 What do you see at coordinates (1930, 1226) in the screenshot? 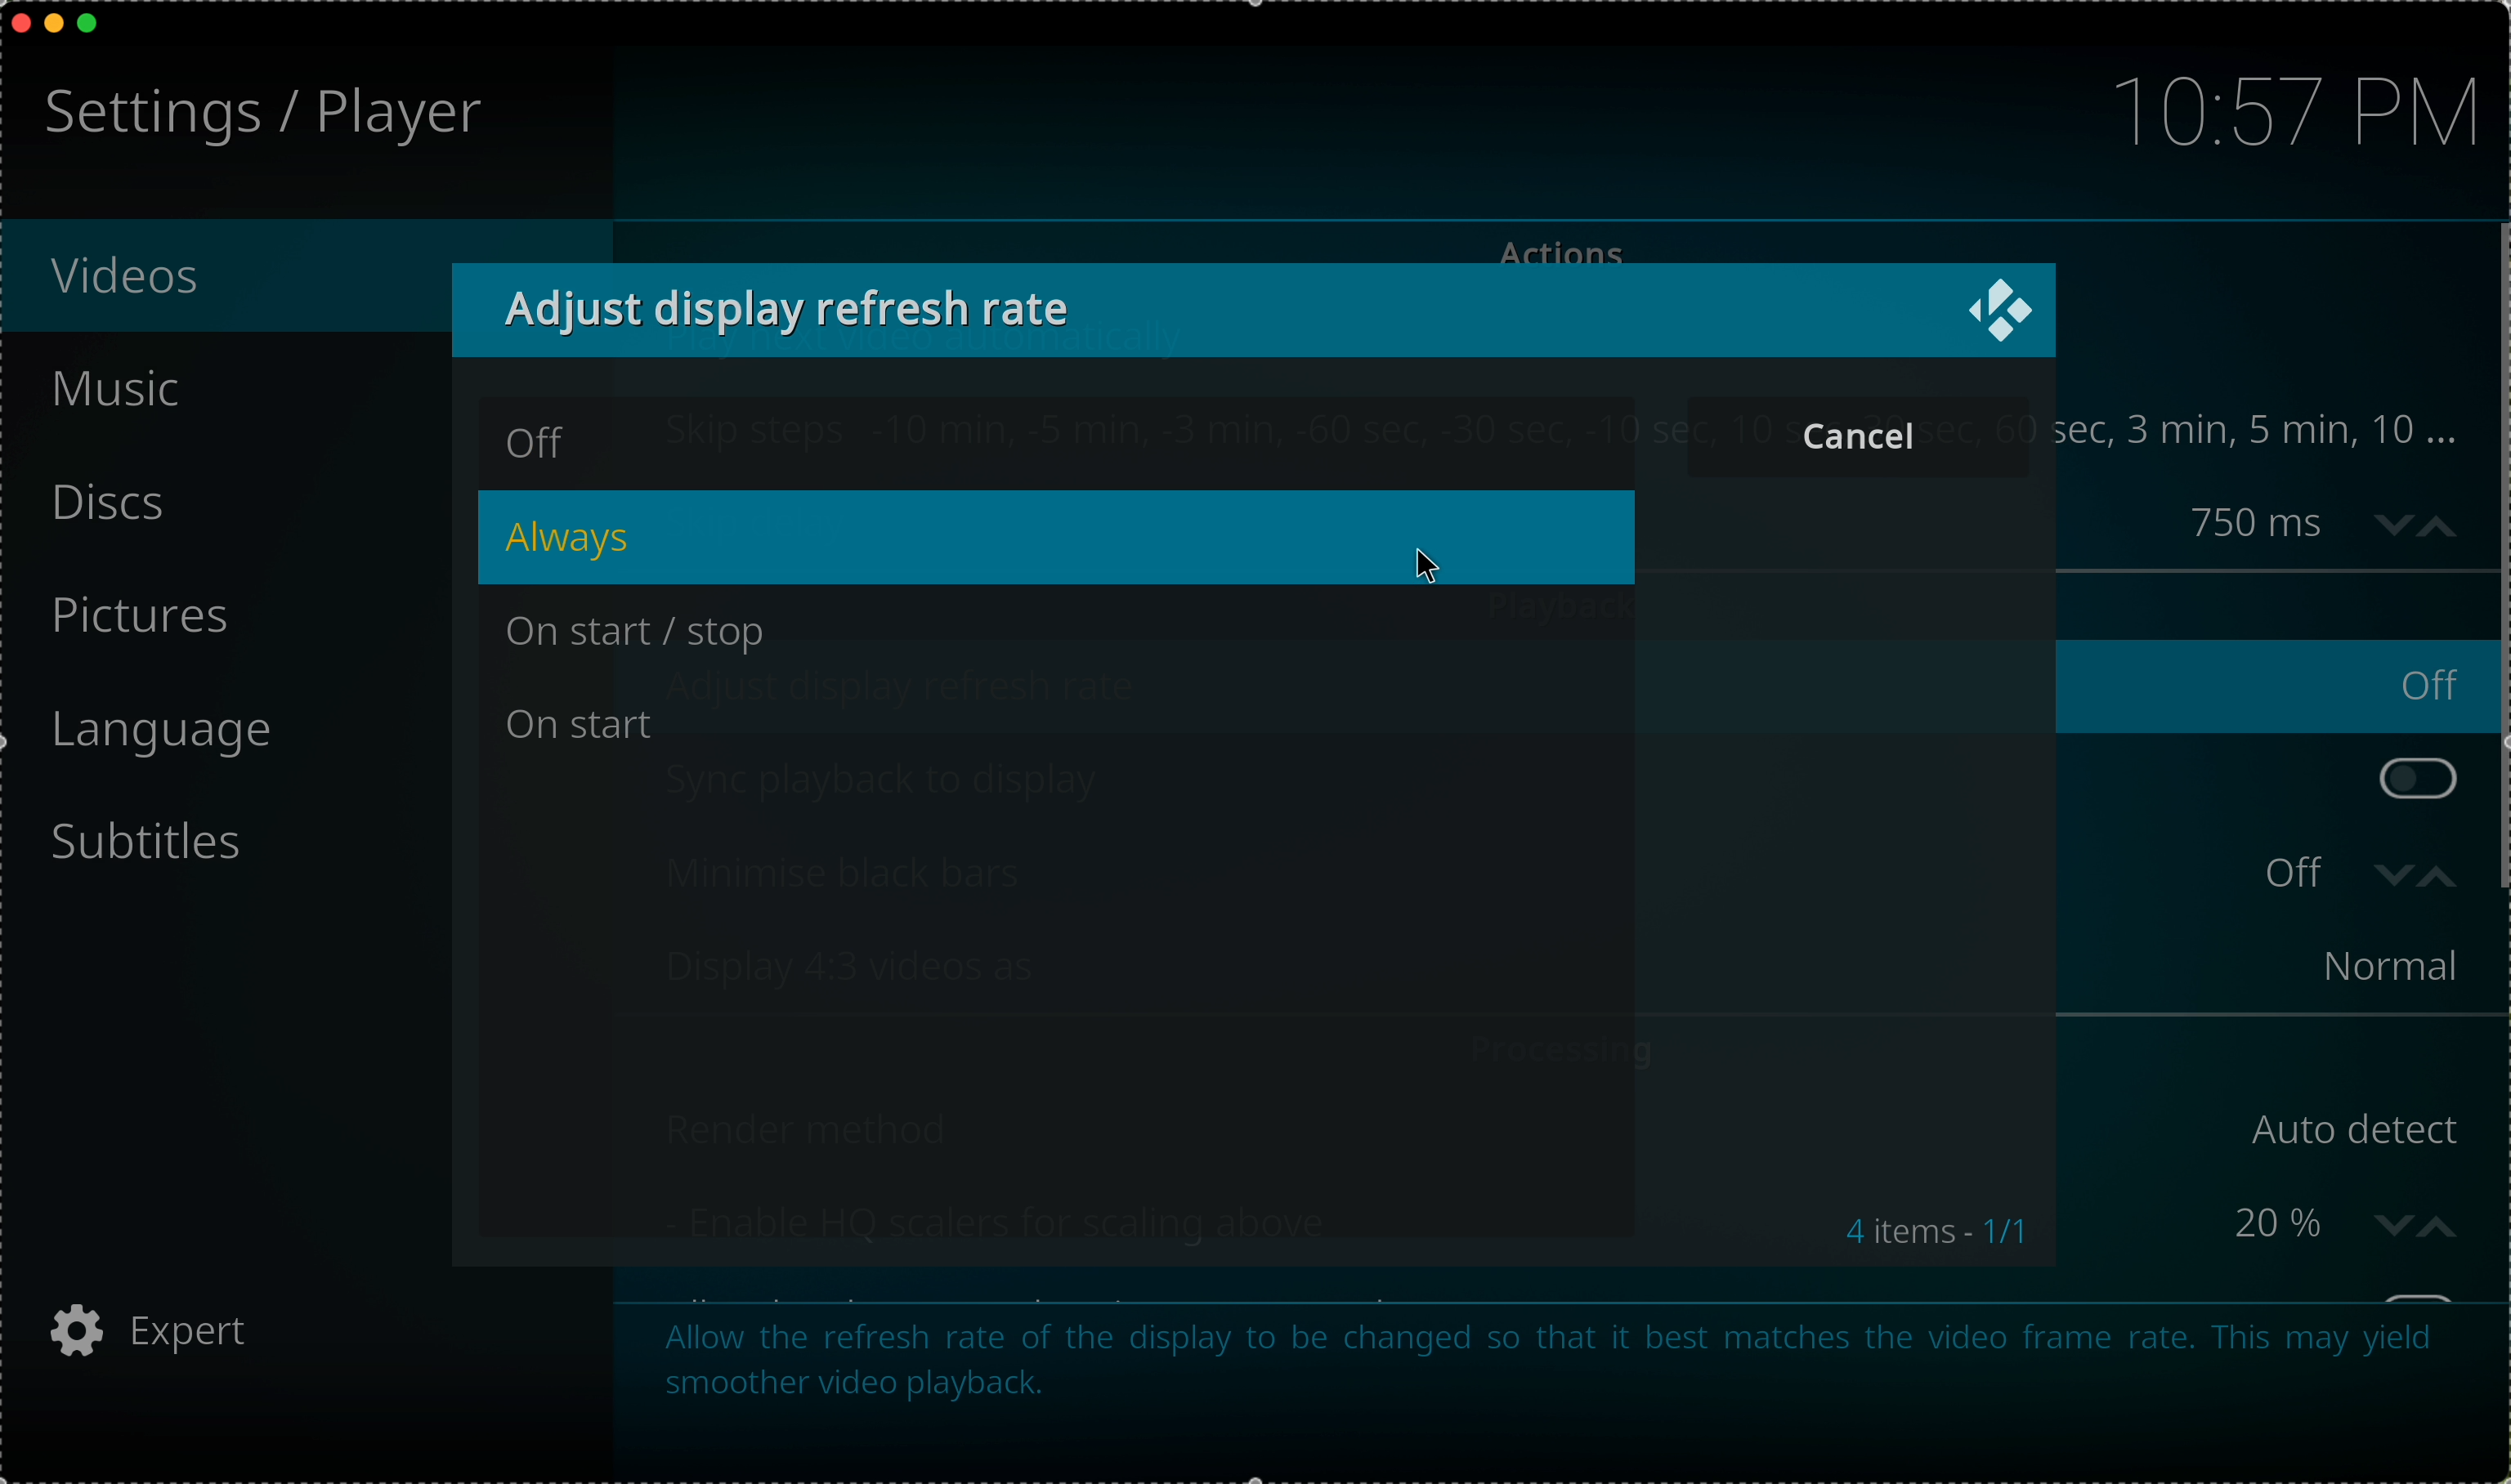
I see `4 items 1/1` at bounding box center [1930, 1226].